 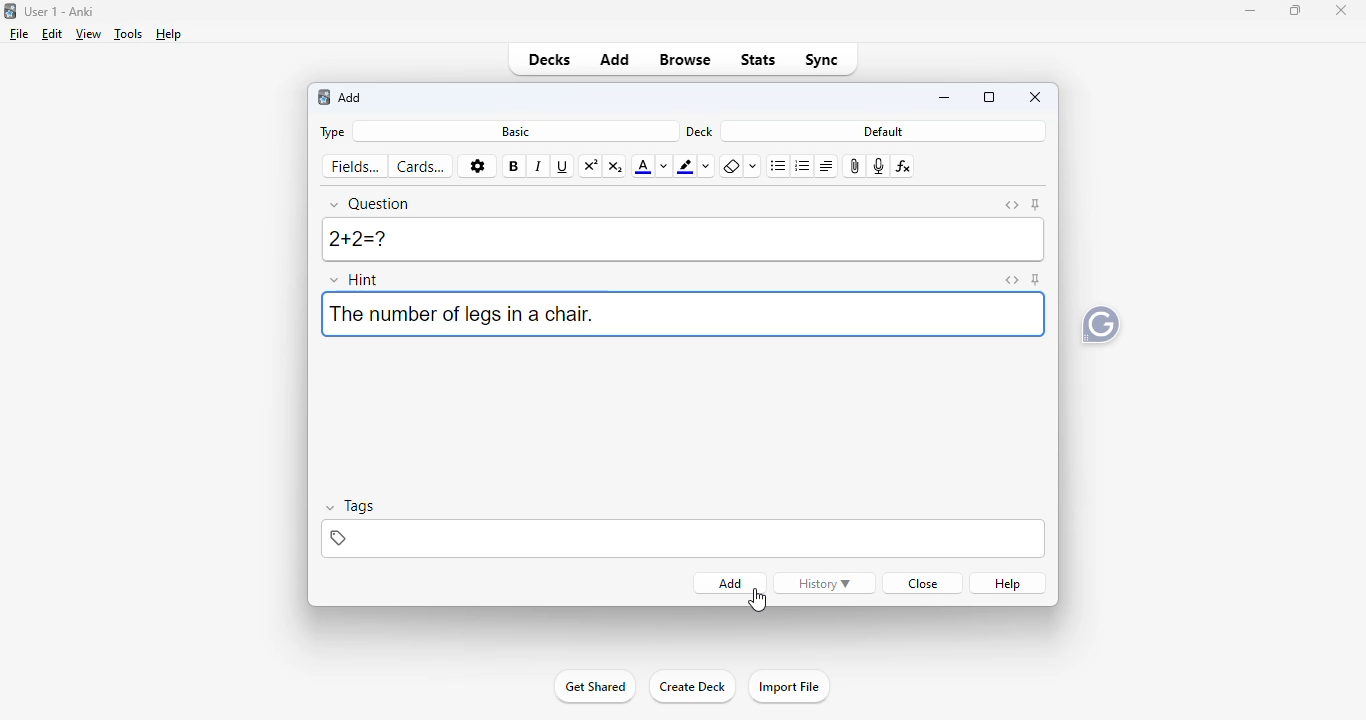 I want to click on attach pictures/audio/video, so click(x=855, y=166).